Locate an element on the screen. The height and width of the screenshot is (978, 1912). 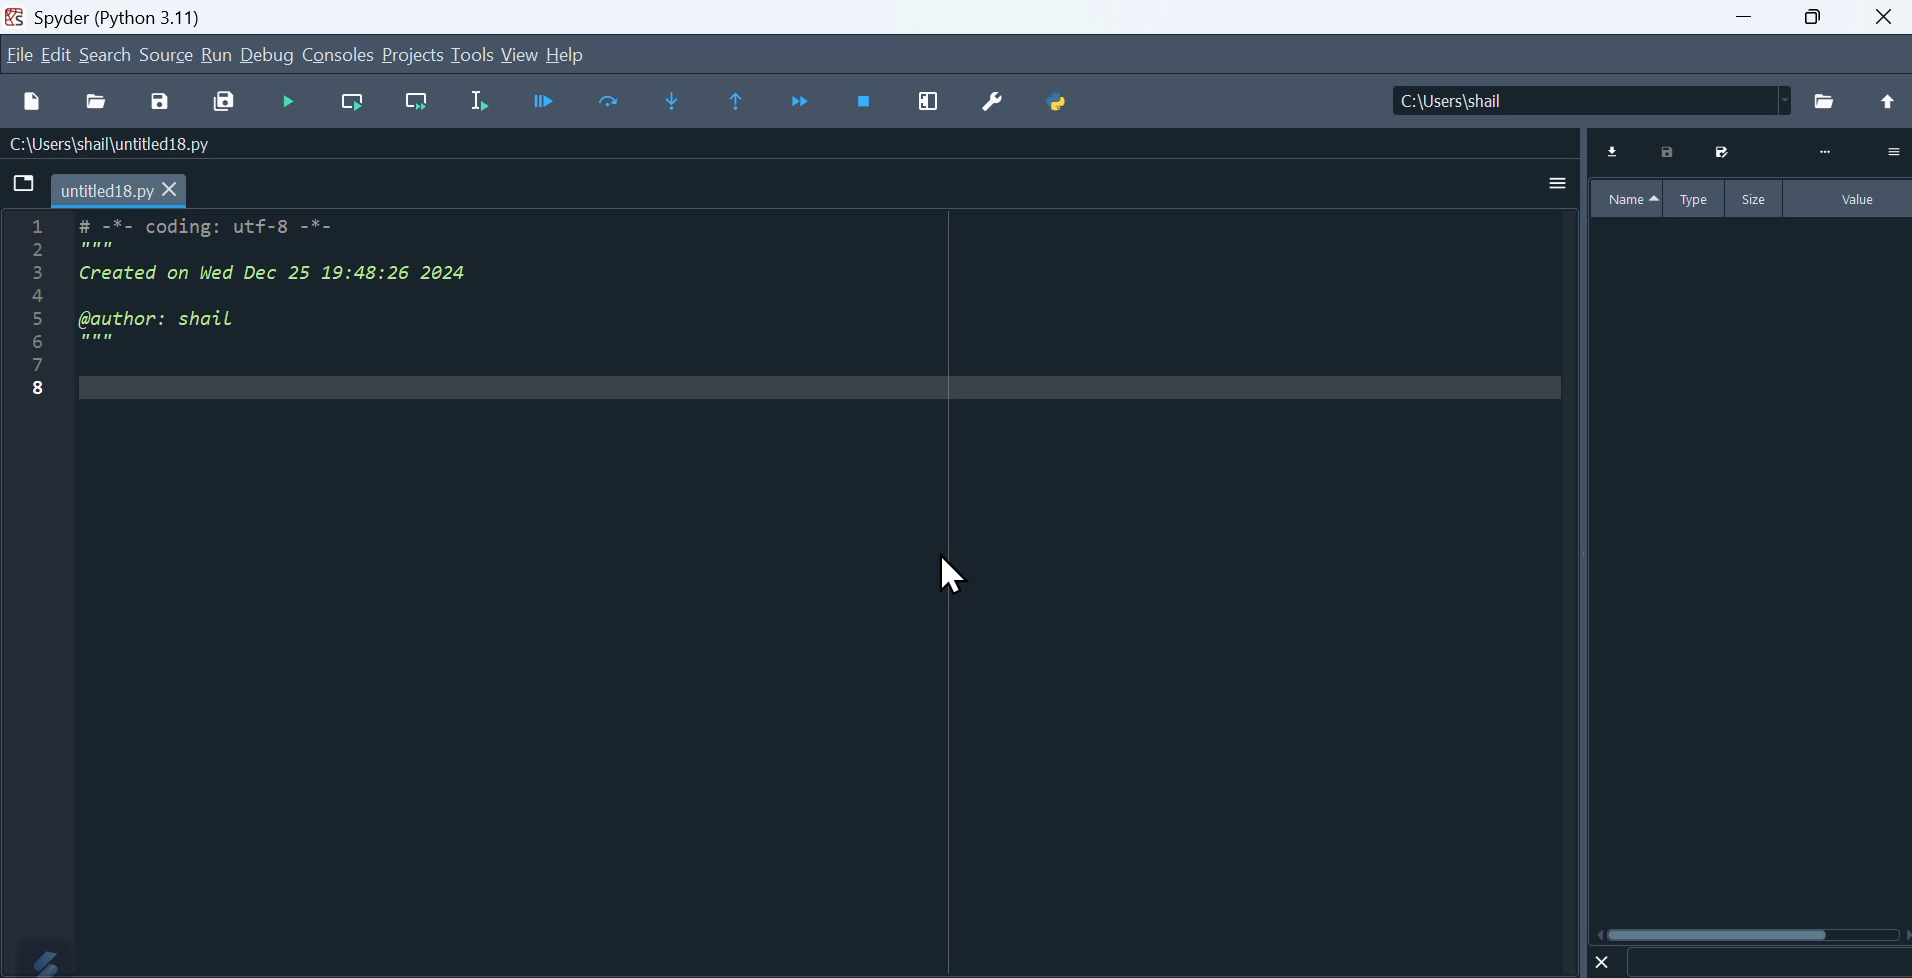
w == Coding. ULT=0 ==Created on Wed Dec 25 19:48:26 2024 @author: shail is located at coordinates (250, 324).